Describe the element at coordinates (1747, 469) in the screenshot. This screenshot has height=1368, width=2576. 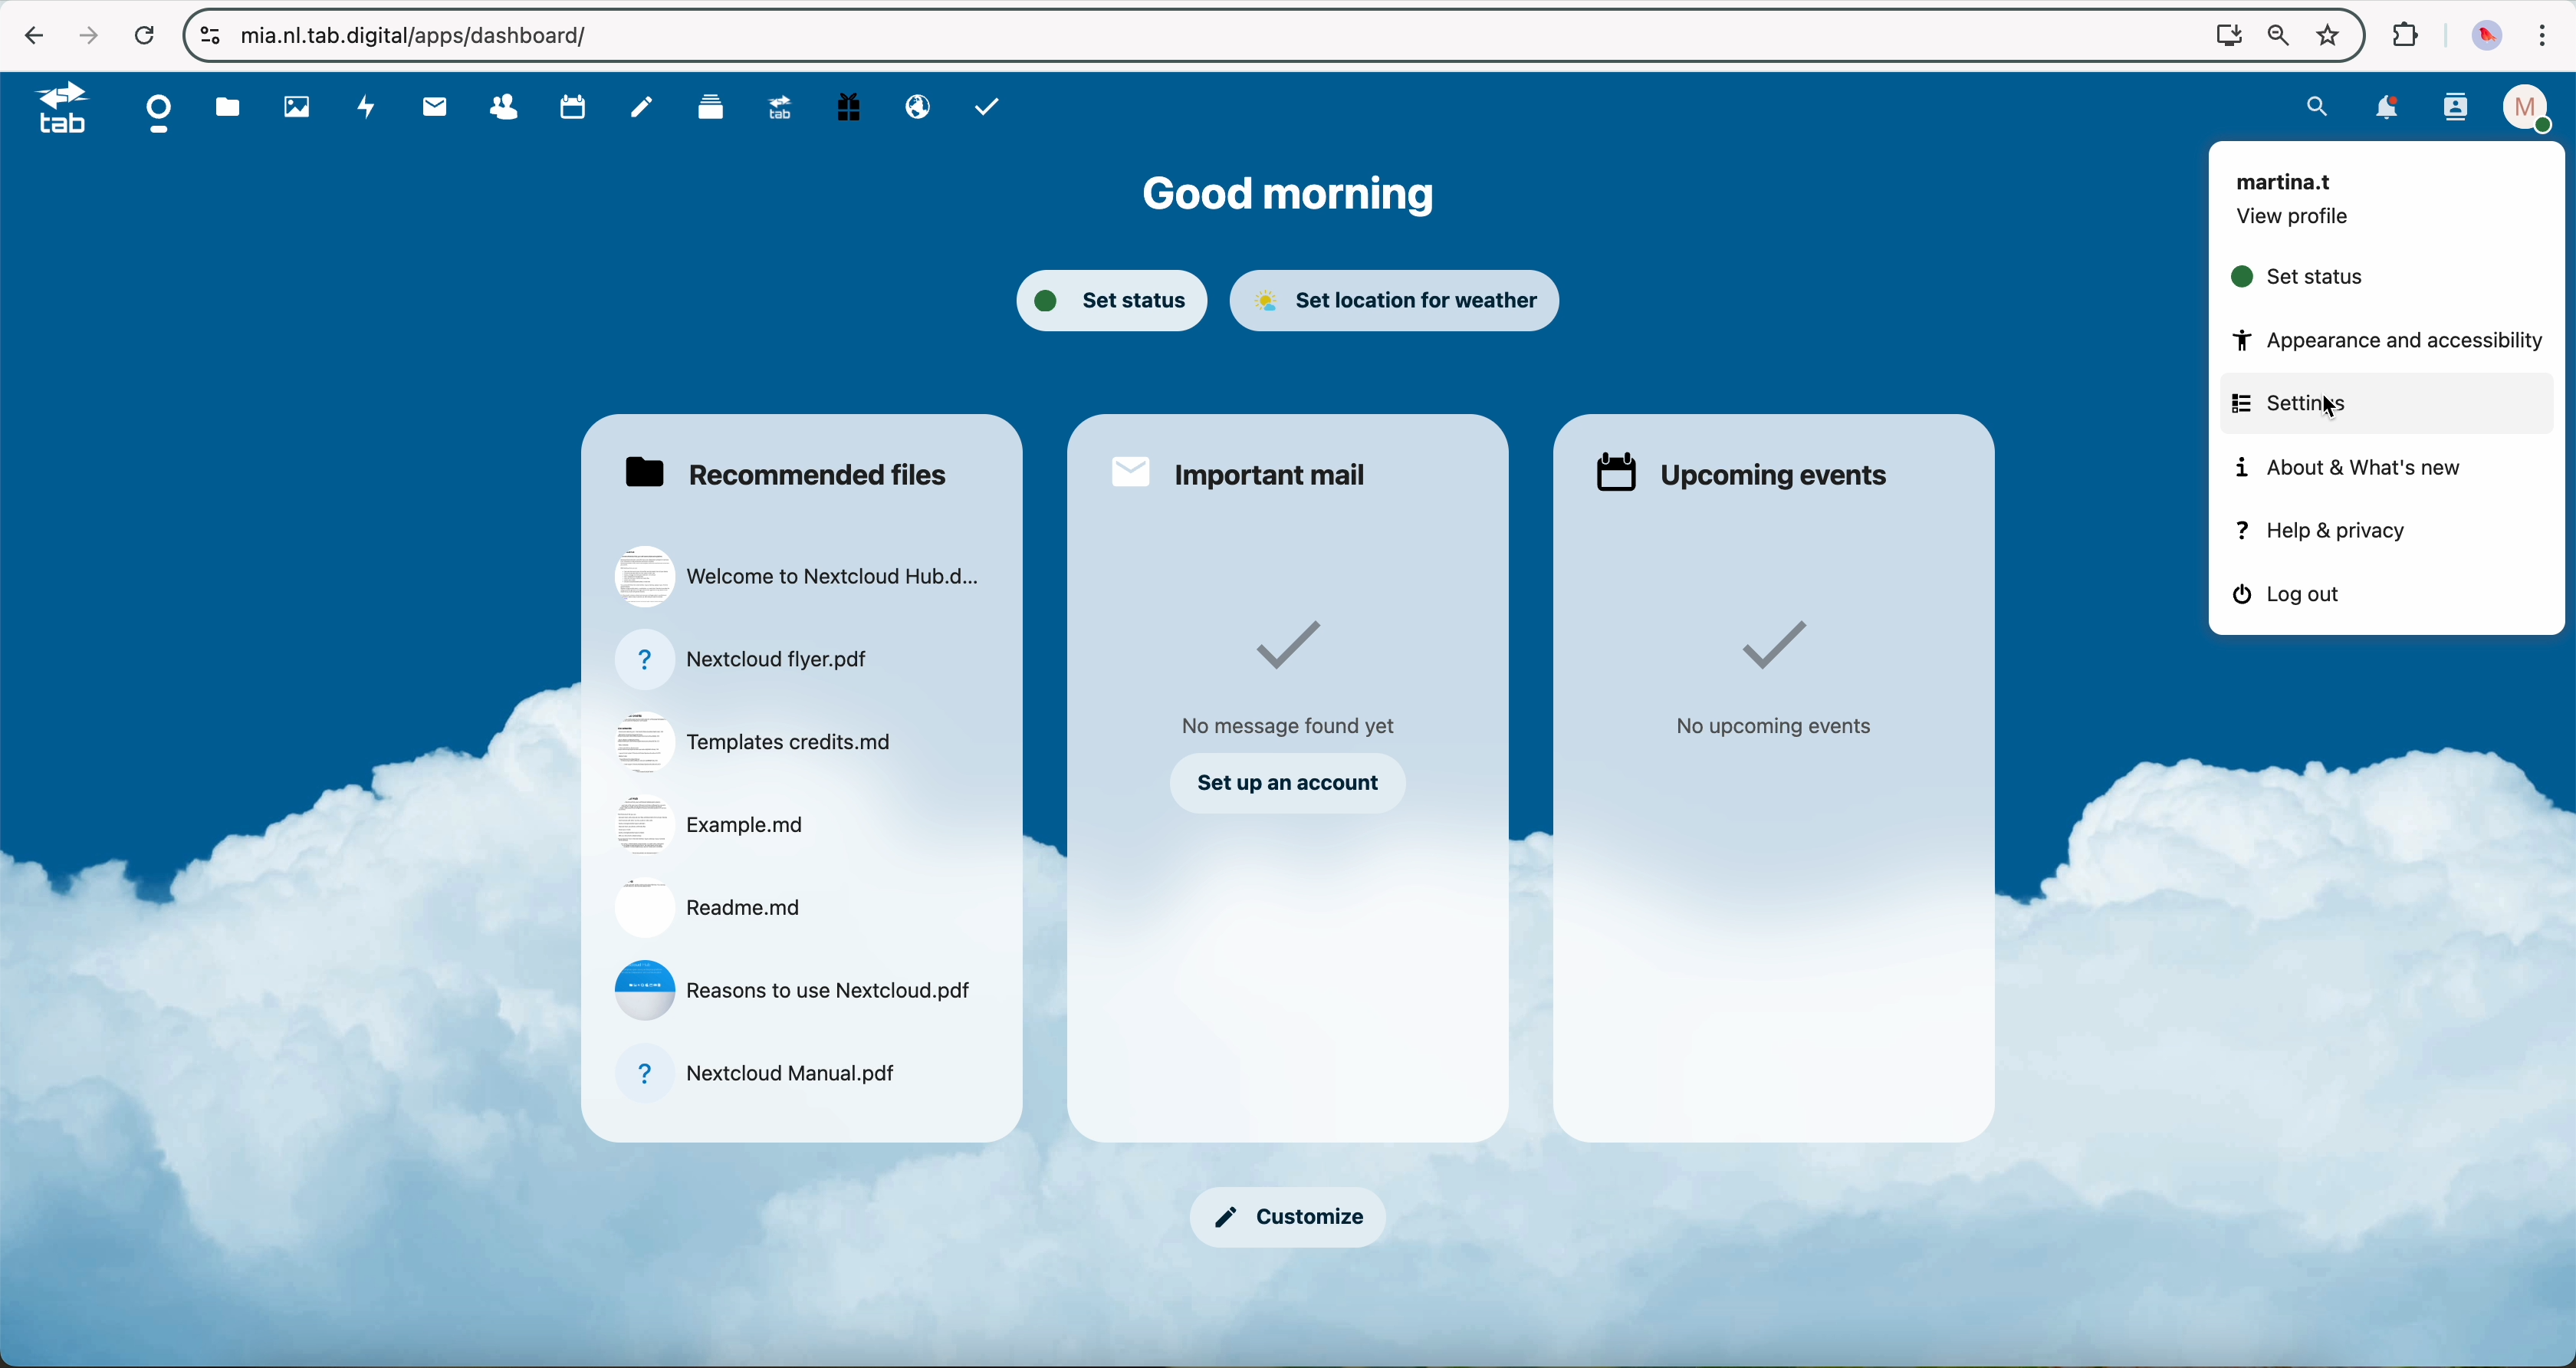
I see `upcoming events` at that location.